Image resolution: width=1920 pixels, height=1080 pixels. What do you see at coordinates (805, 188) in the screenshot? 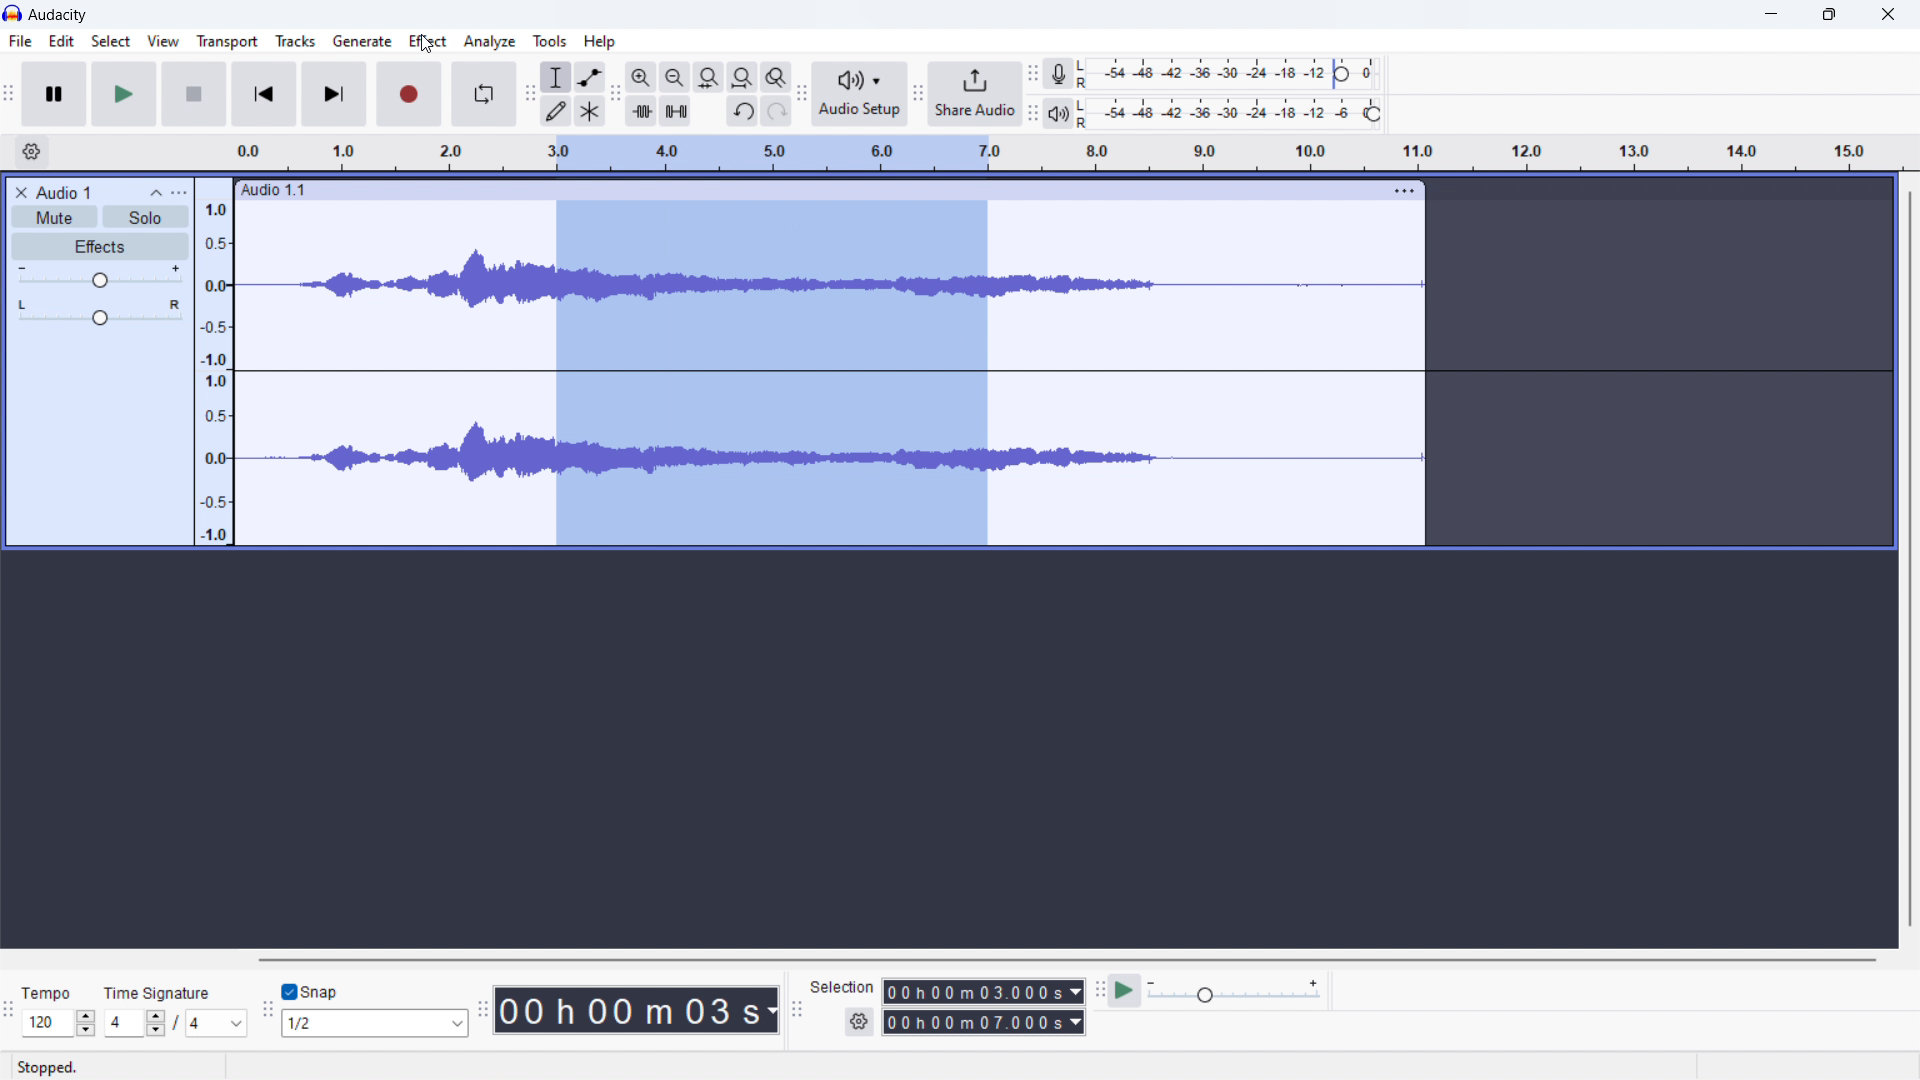
I see `Audio 1.1` at bounding box center [805, 188].